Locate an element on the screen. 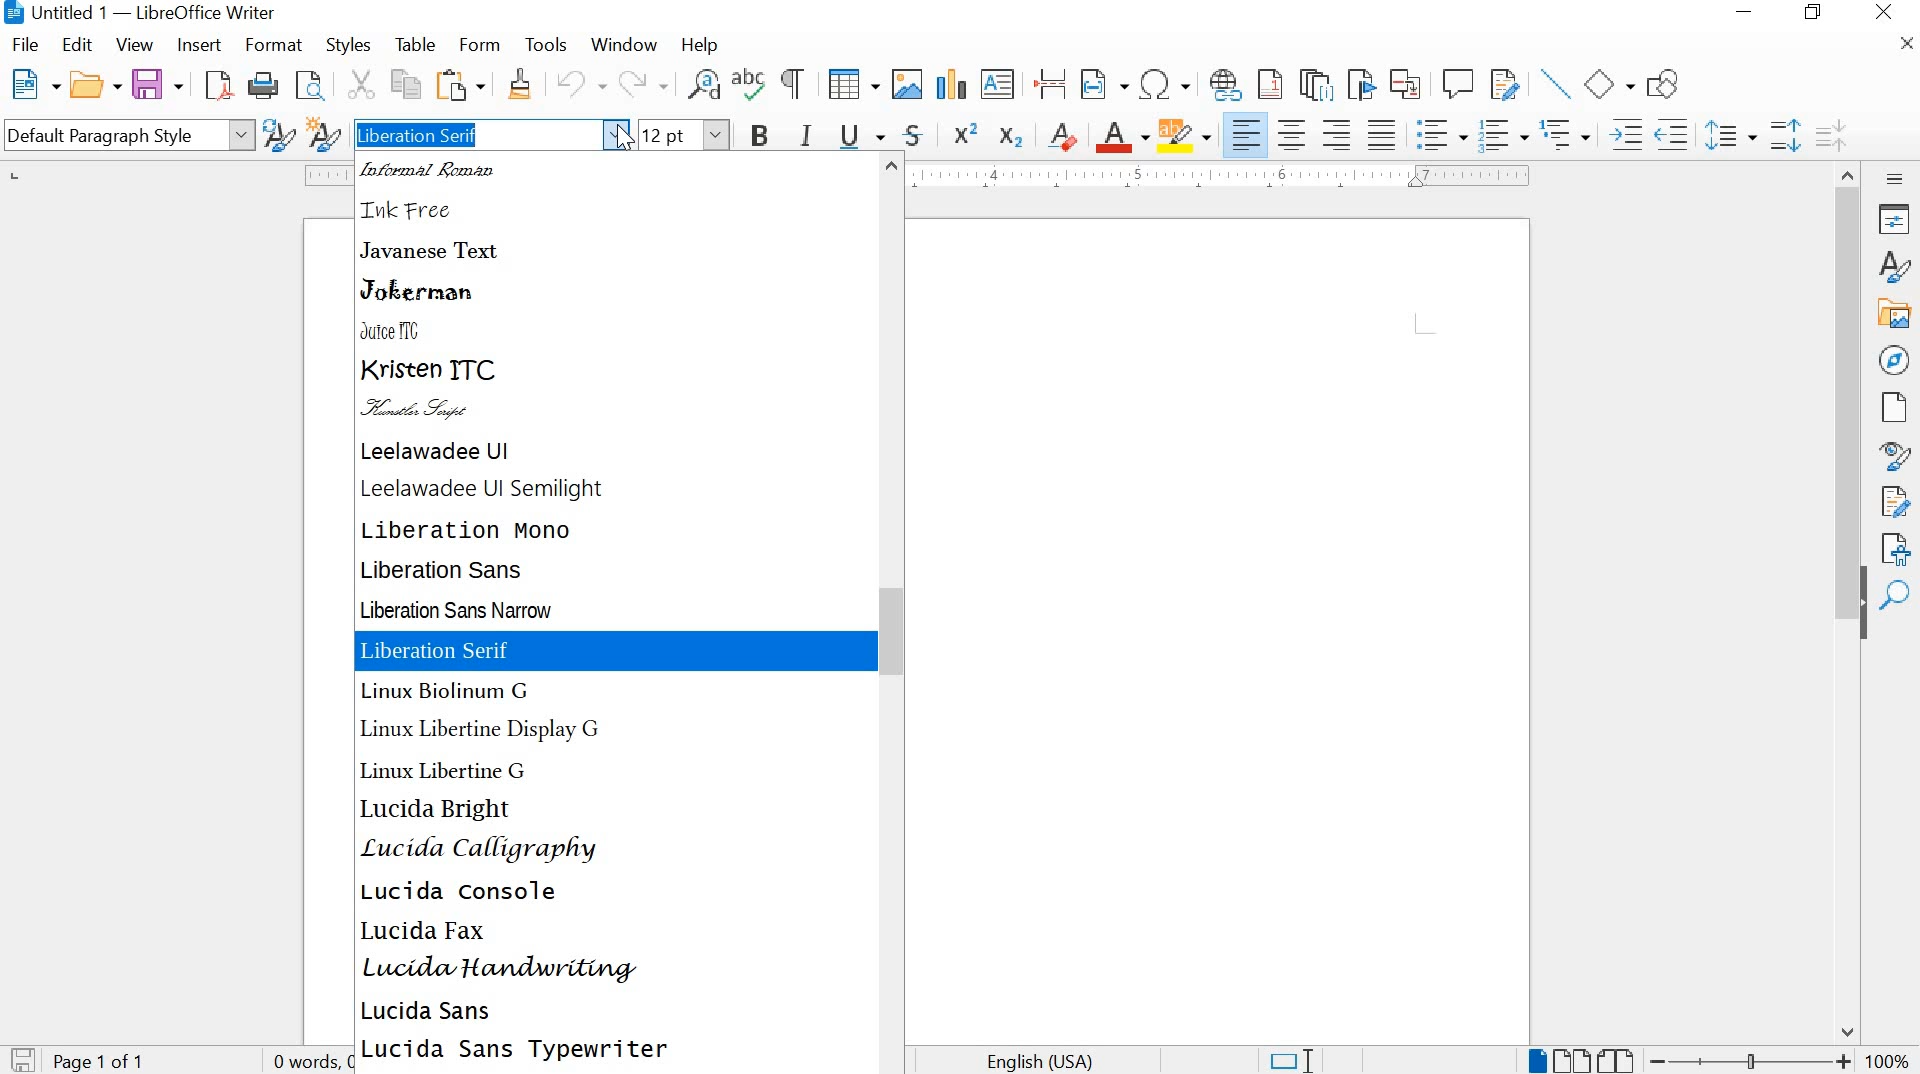 The height and width of the screenshot is (1074, 1920). INSERT SPECIAL CHARACTERS is located at coordinates (1165, 84).